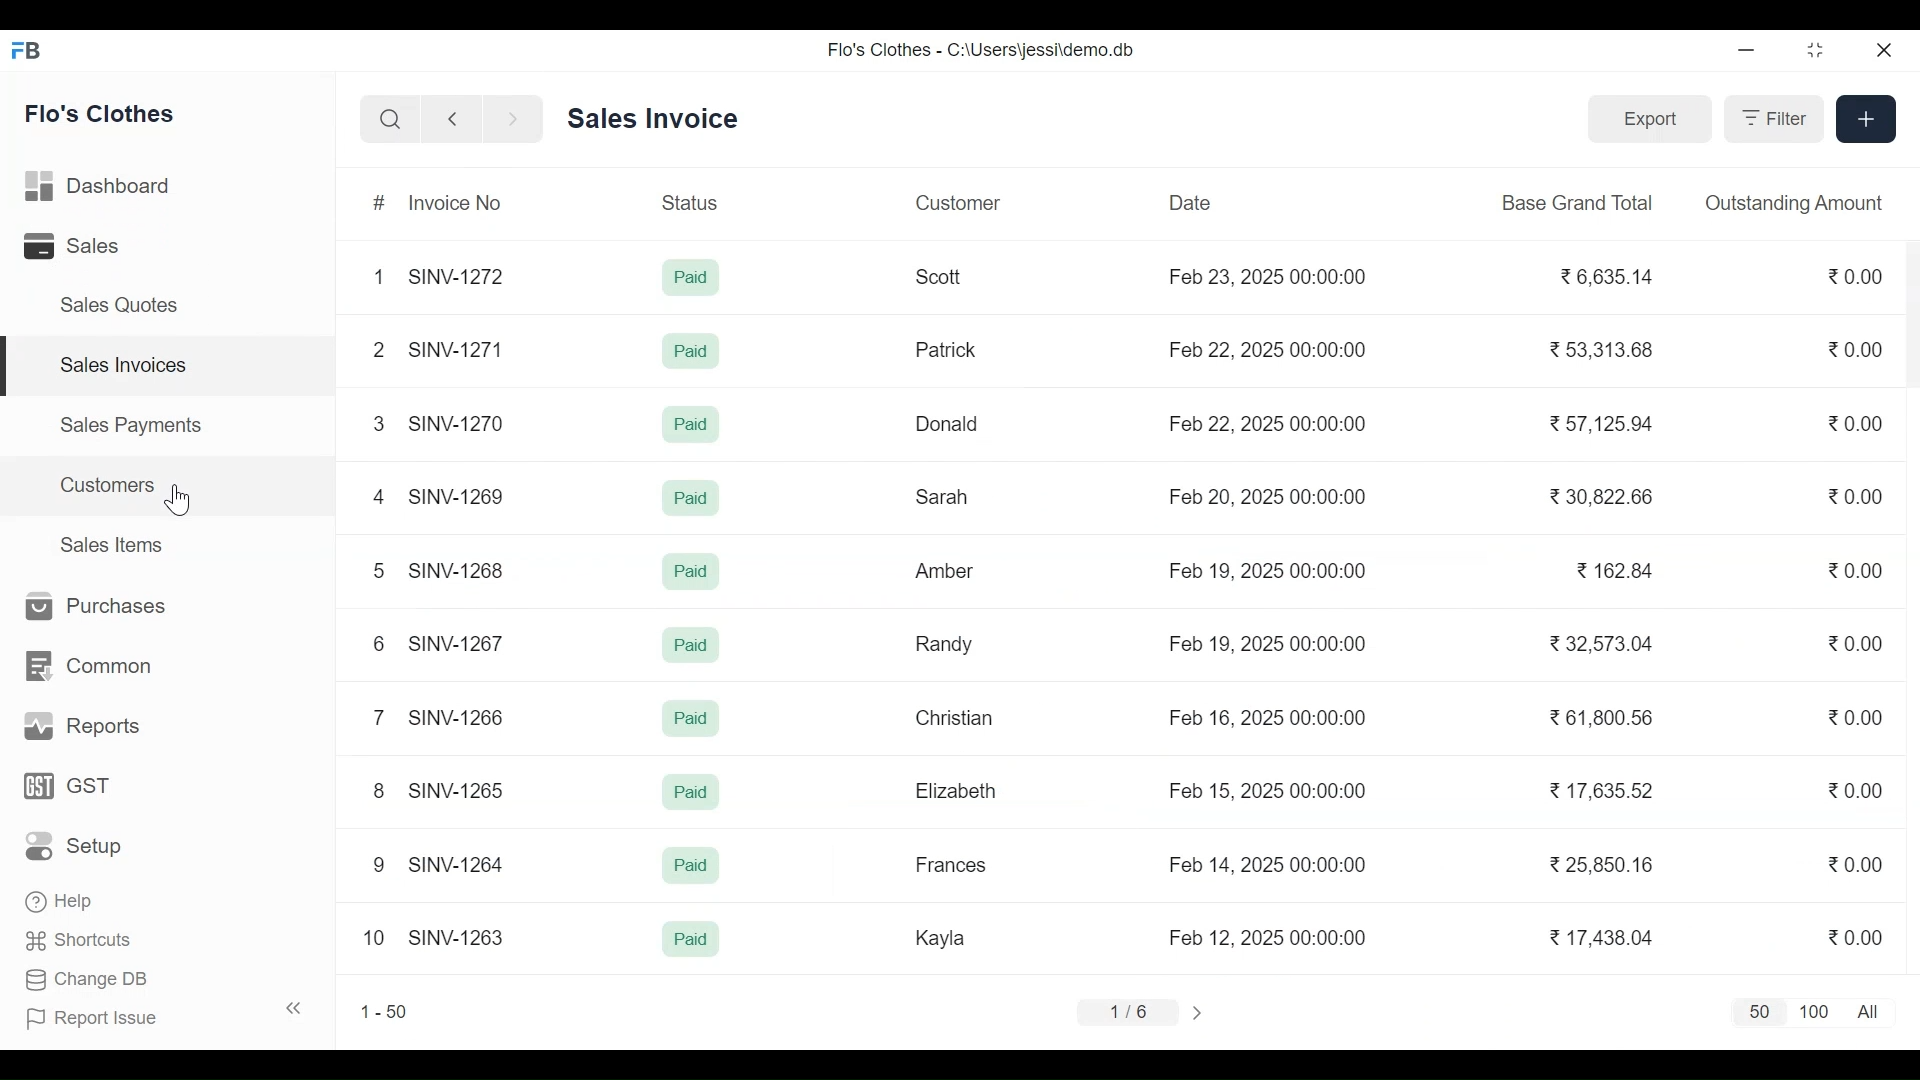 This screenshot has width=1920, height=1080. Describe the element at coordinates (1855, 423) in the screenshot. I see `0.00` at that location.